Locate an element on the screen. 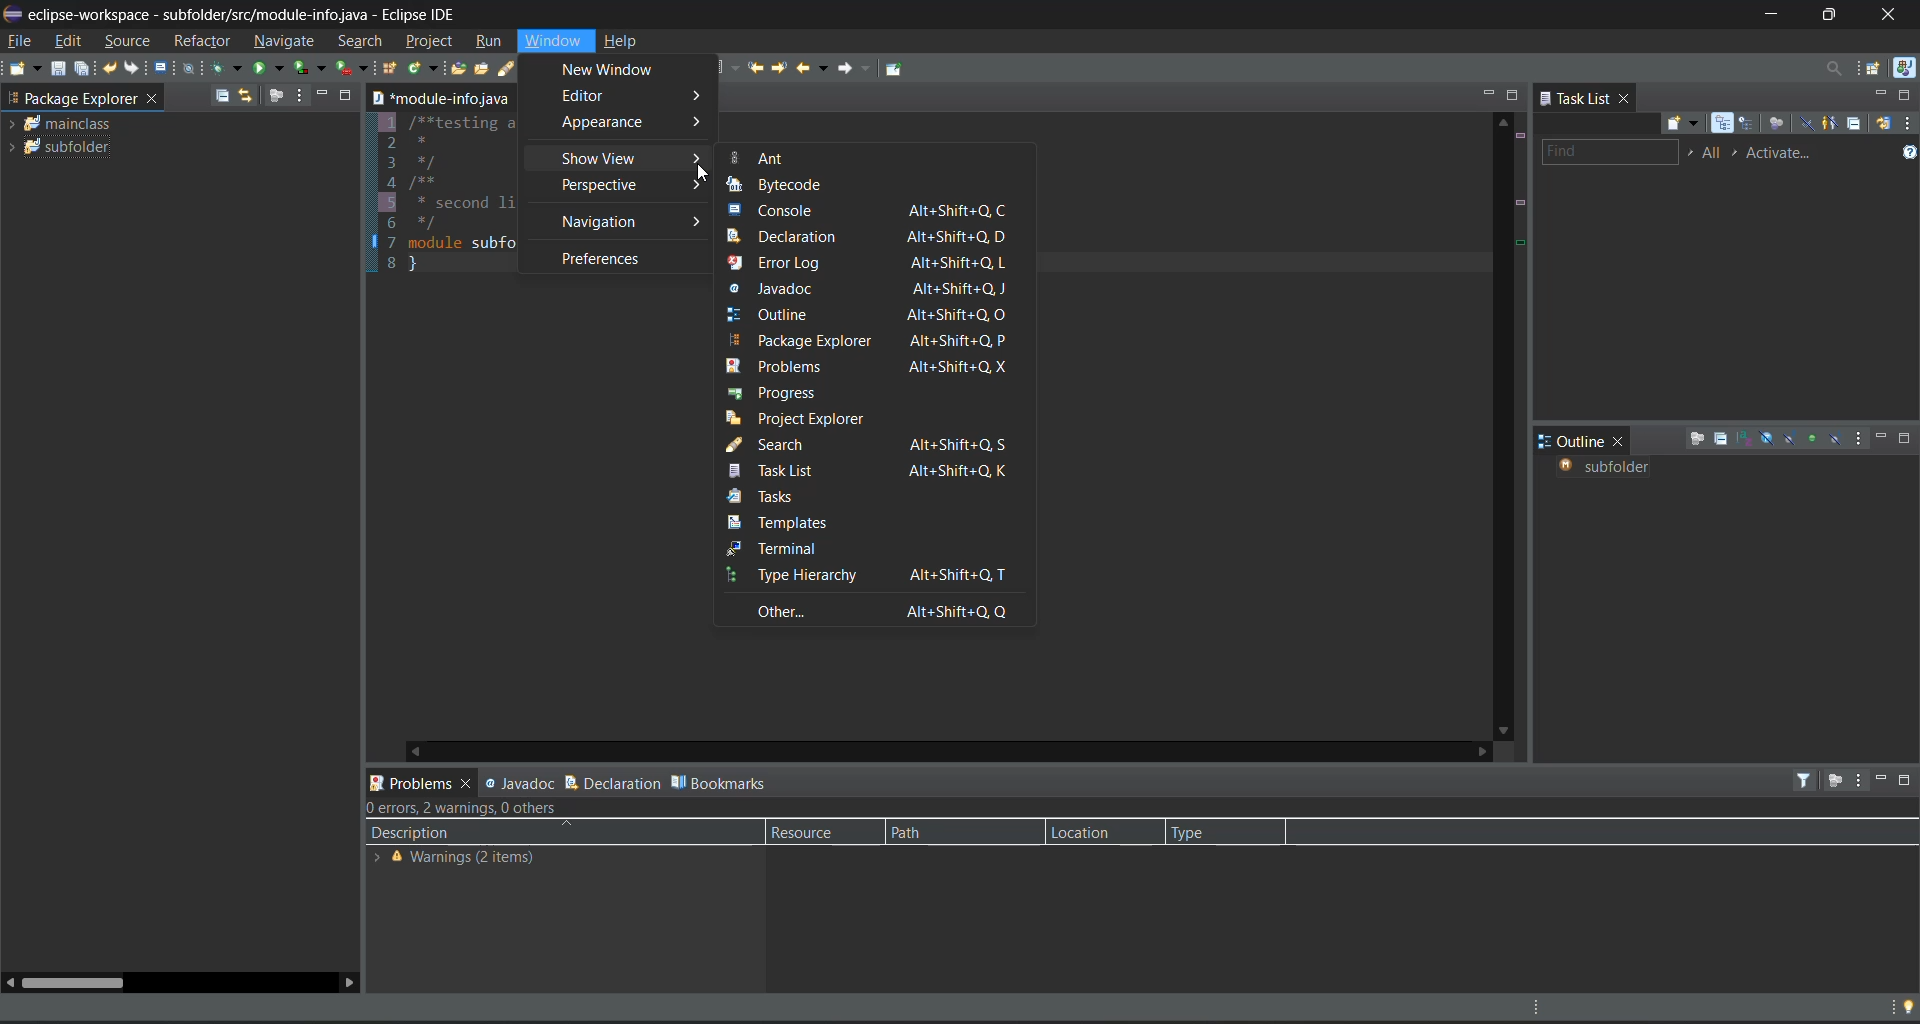  forward is located at coordinates (857, 73).